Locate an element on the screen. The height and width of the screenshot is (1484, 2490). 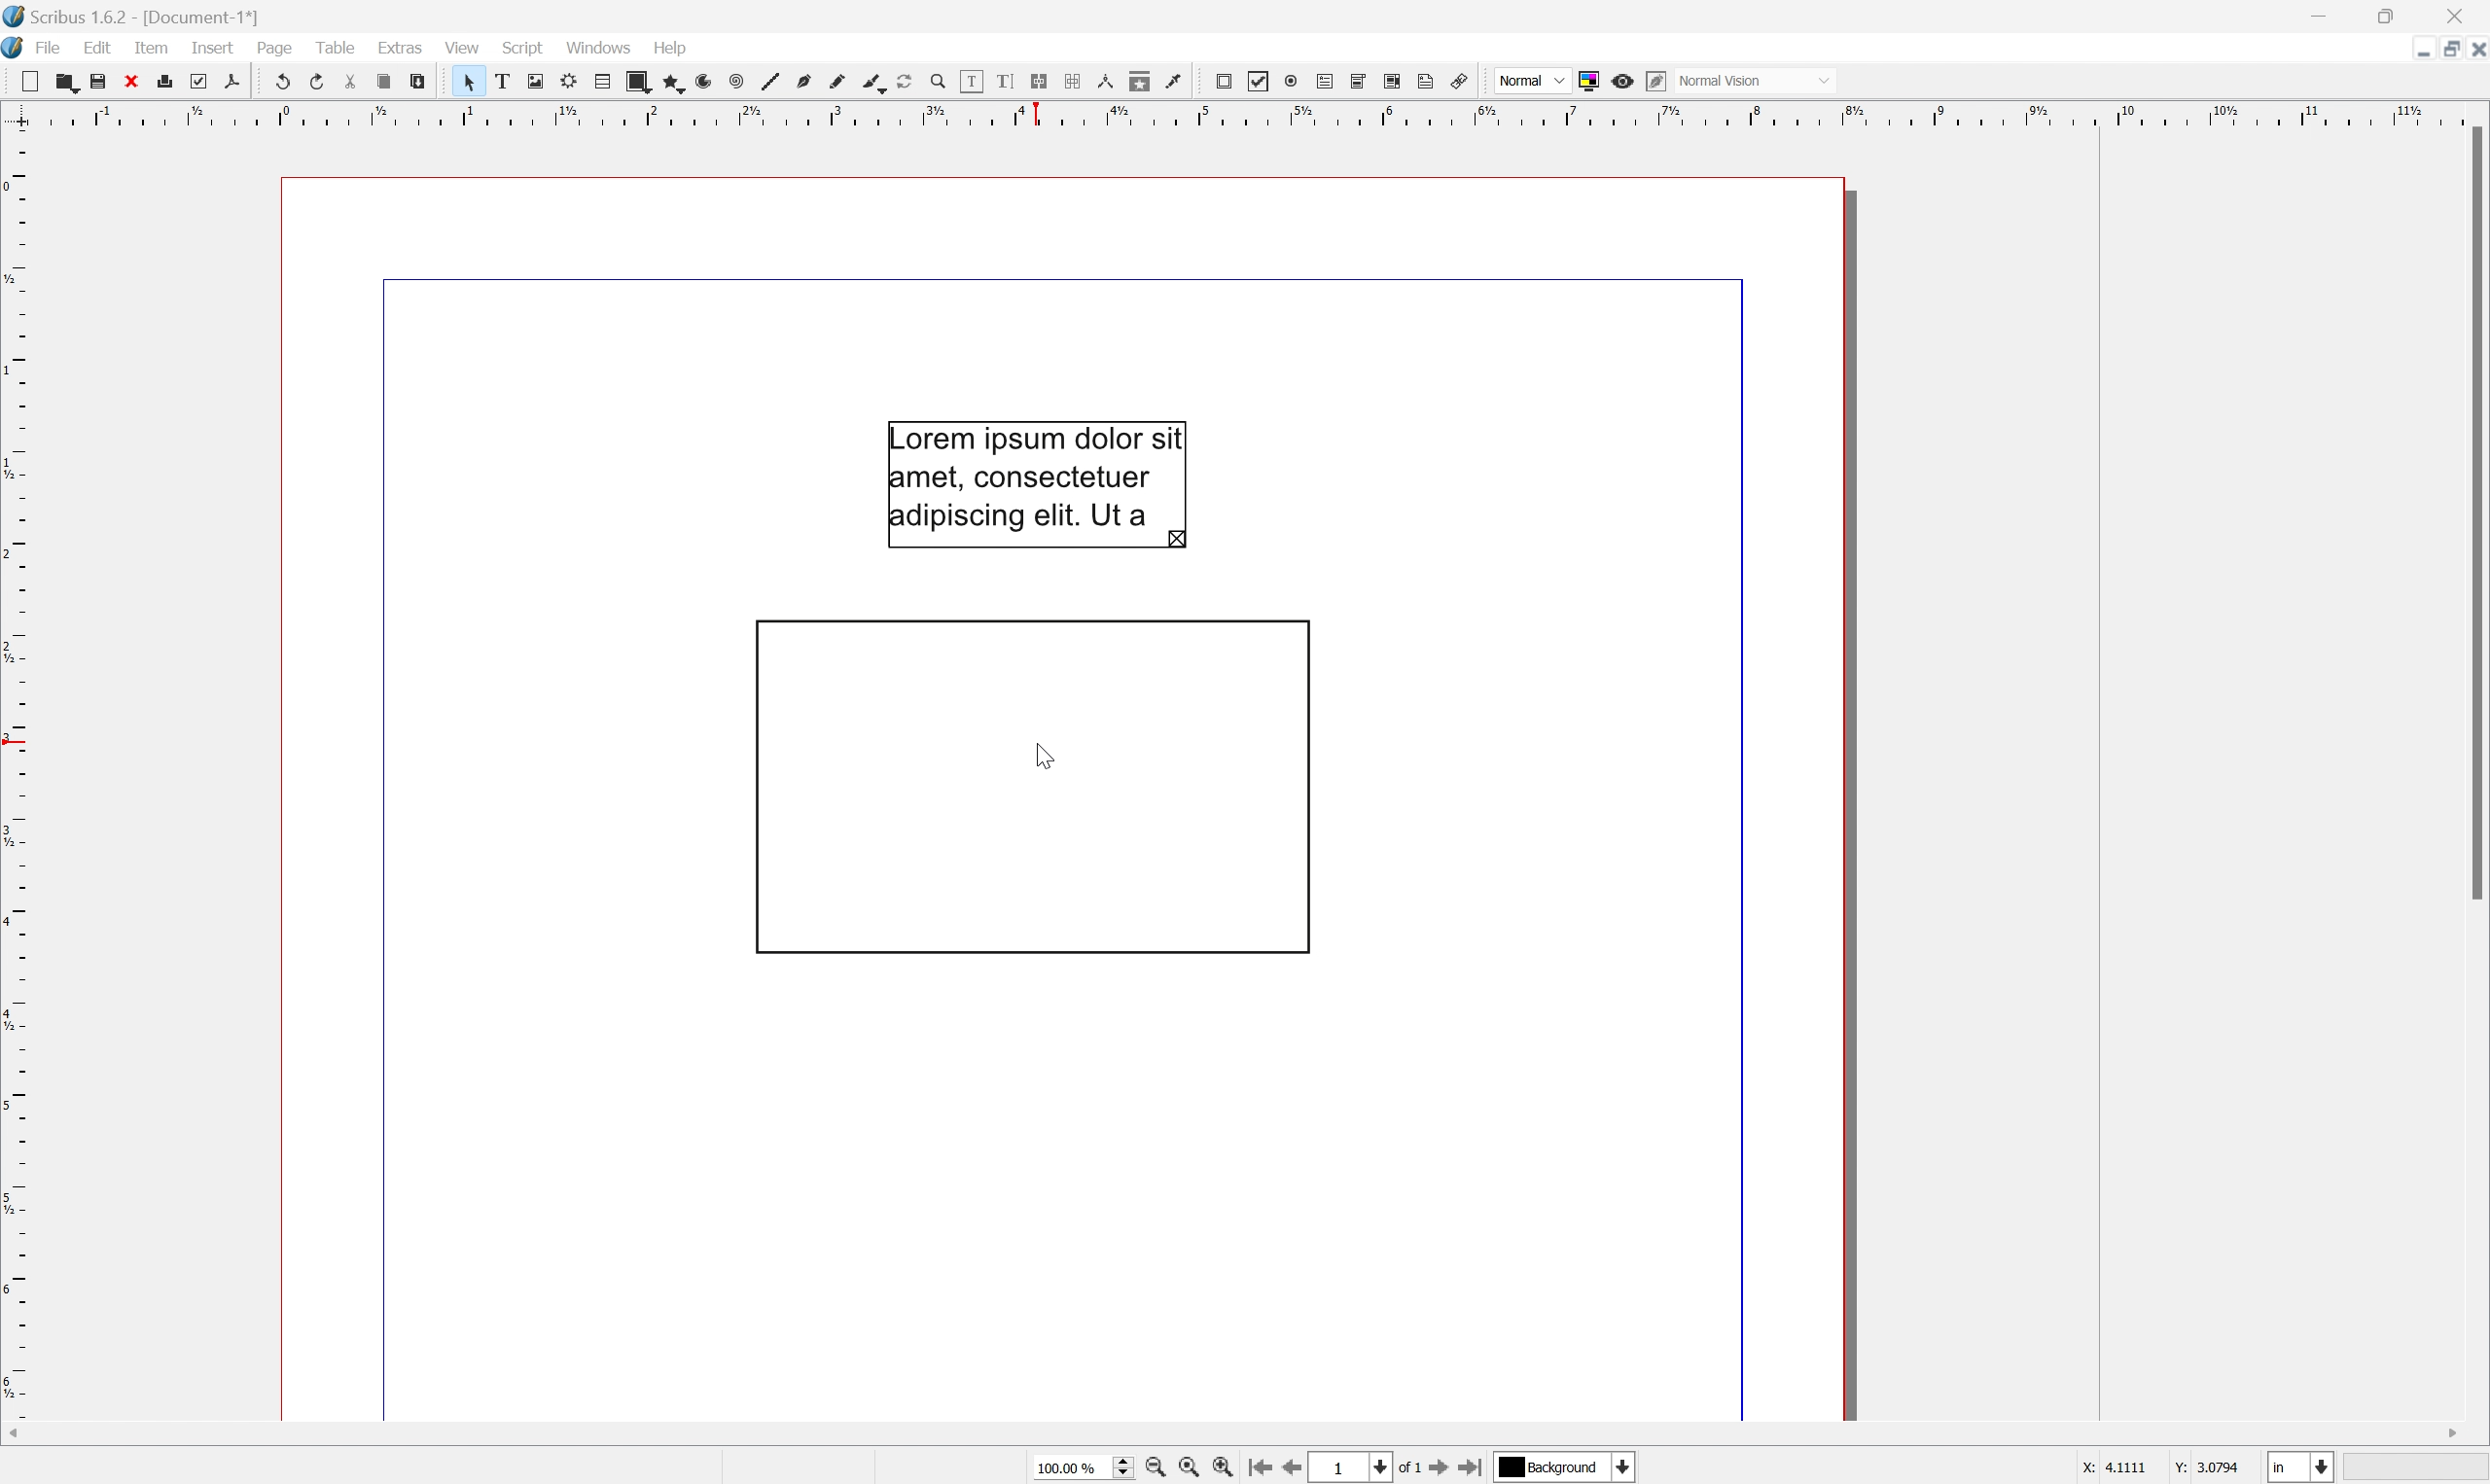
Copy is located at coordinates (385, 81).